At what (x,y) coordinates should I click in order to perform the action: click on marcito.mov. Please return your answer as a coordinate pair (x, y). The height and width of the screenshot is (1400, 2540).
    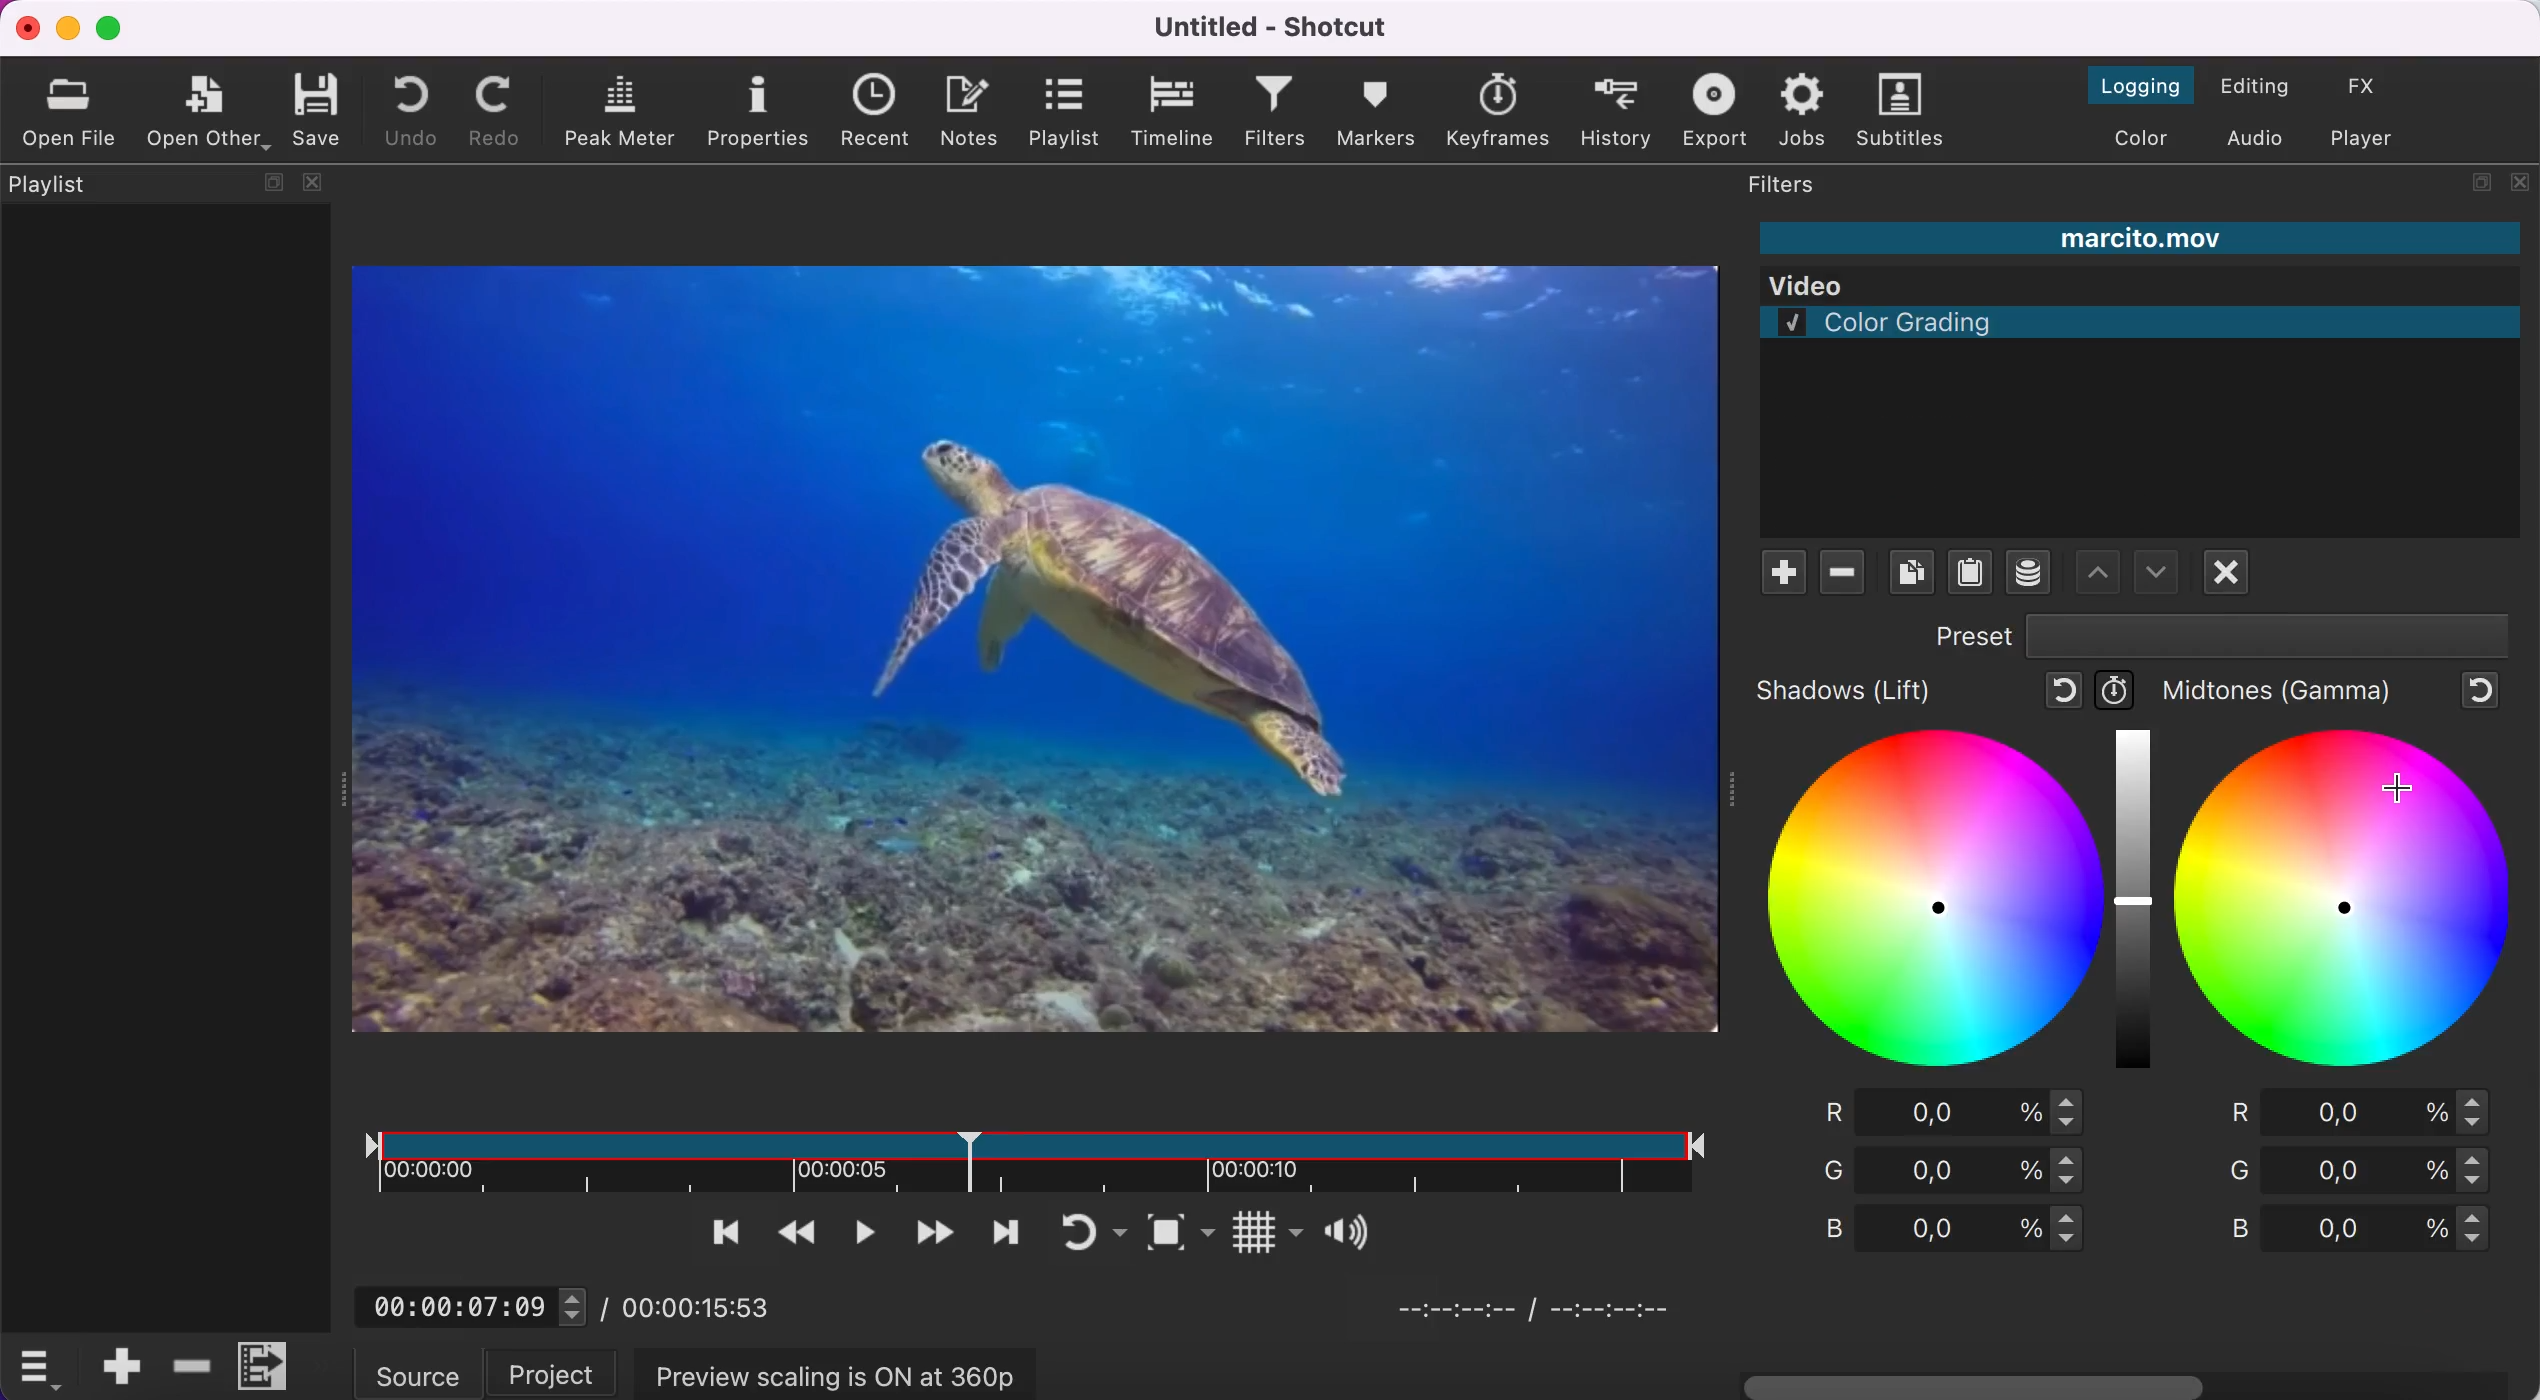
    Looking at the image, I should click on (2137, 240).